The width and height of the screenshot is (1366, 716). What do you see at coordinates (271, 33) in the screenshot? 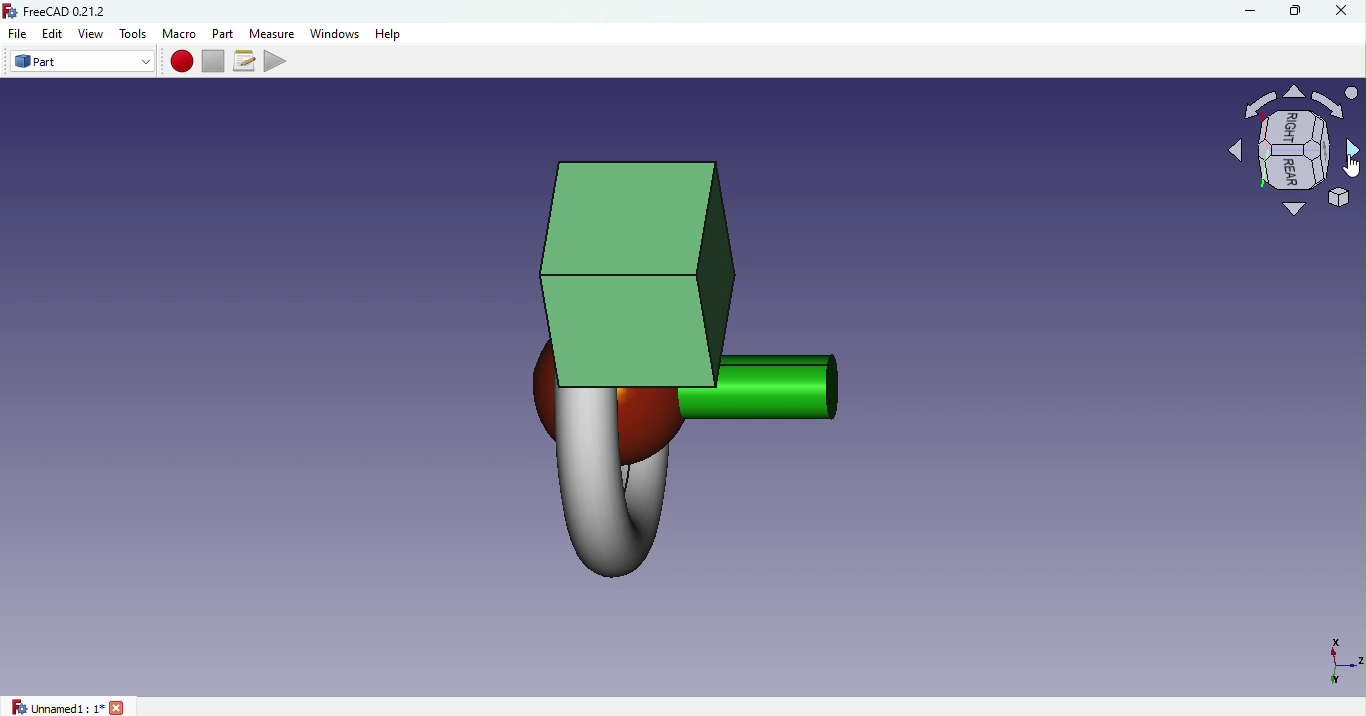
I see `Measure` at bounding box center [271, 33].